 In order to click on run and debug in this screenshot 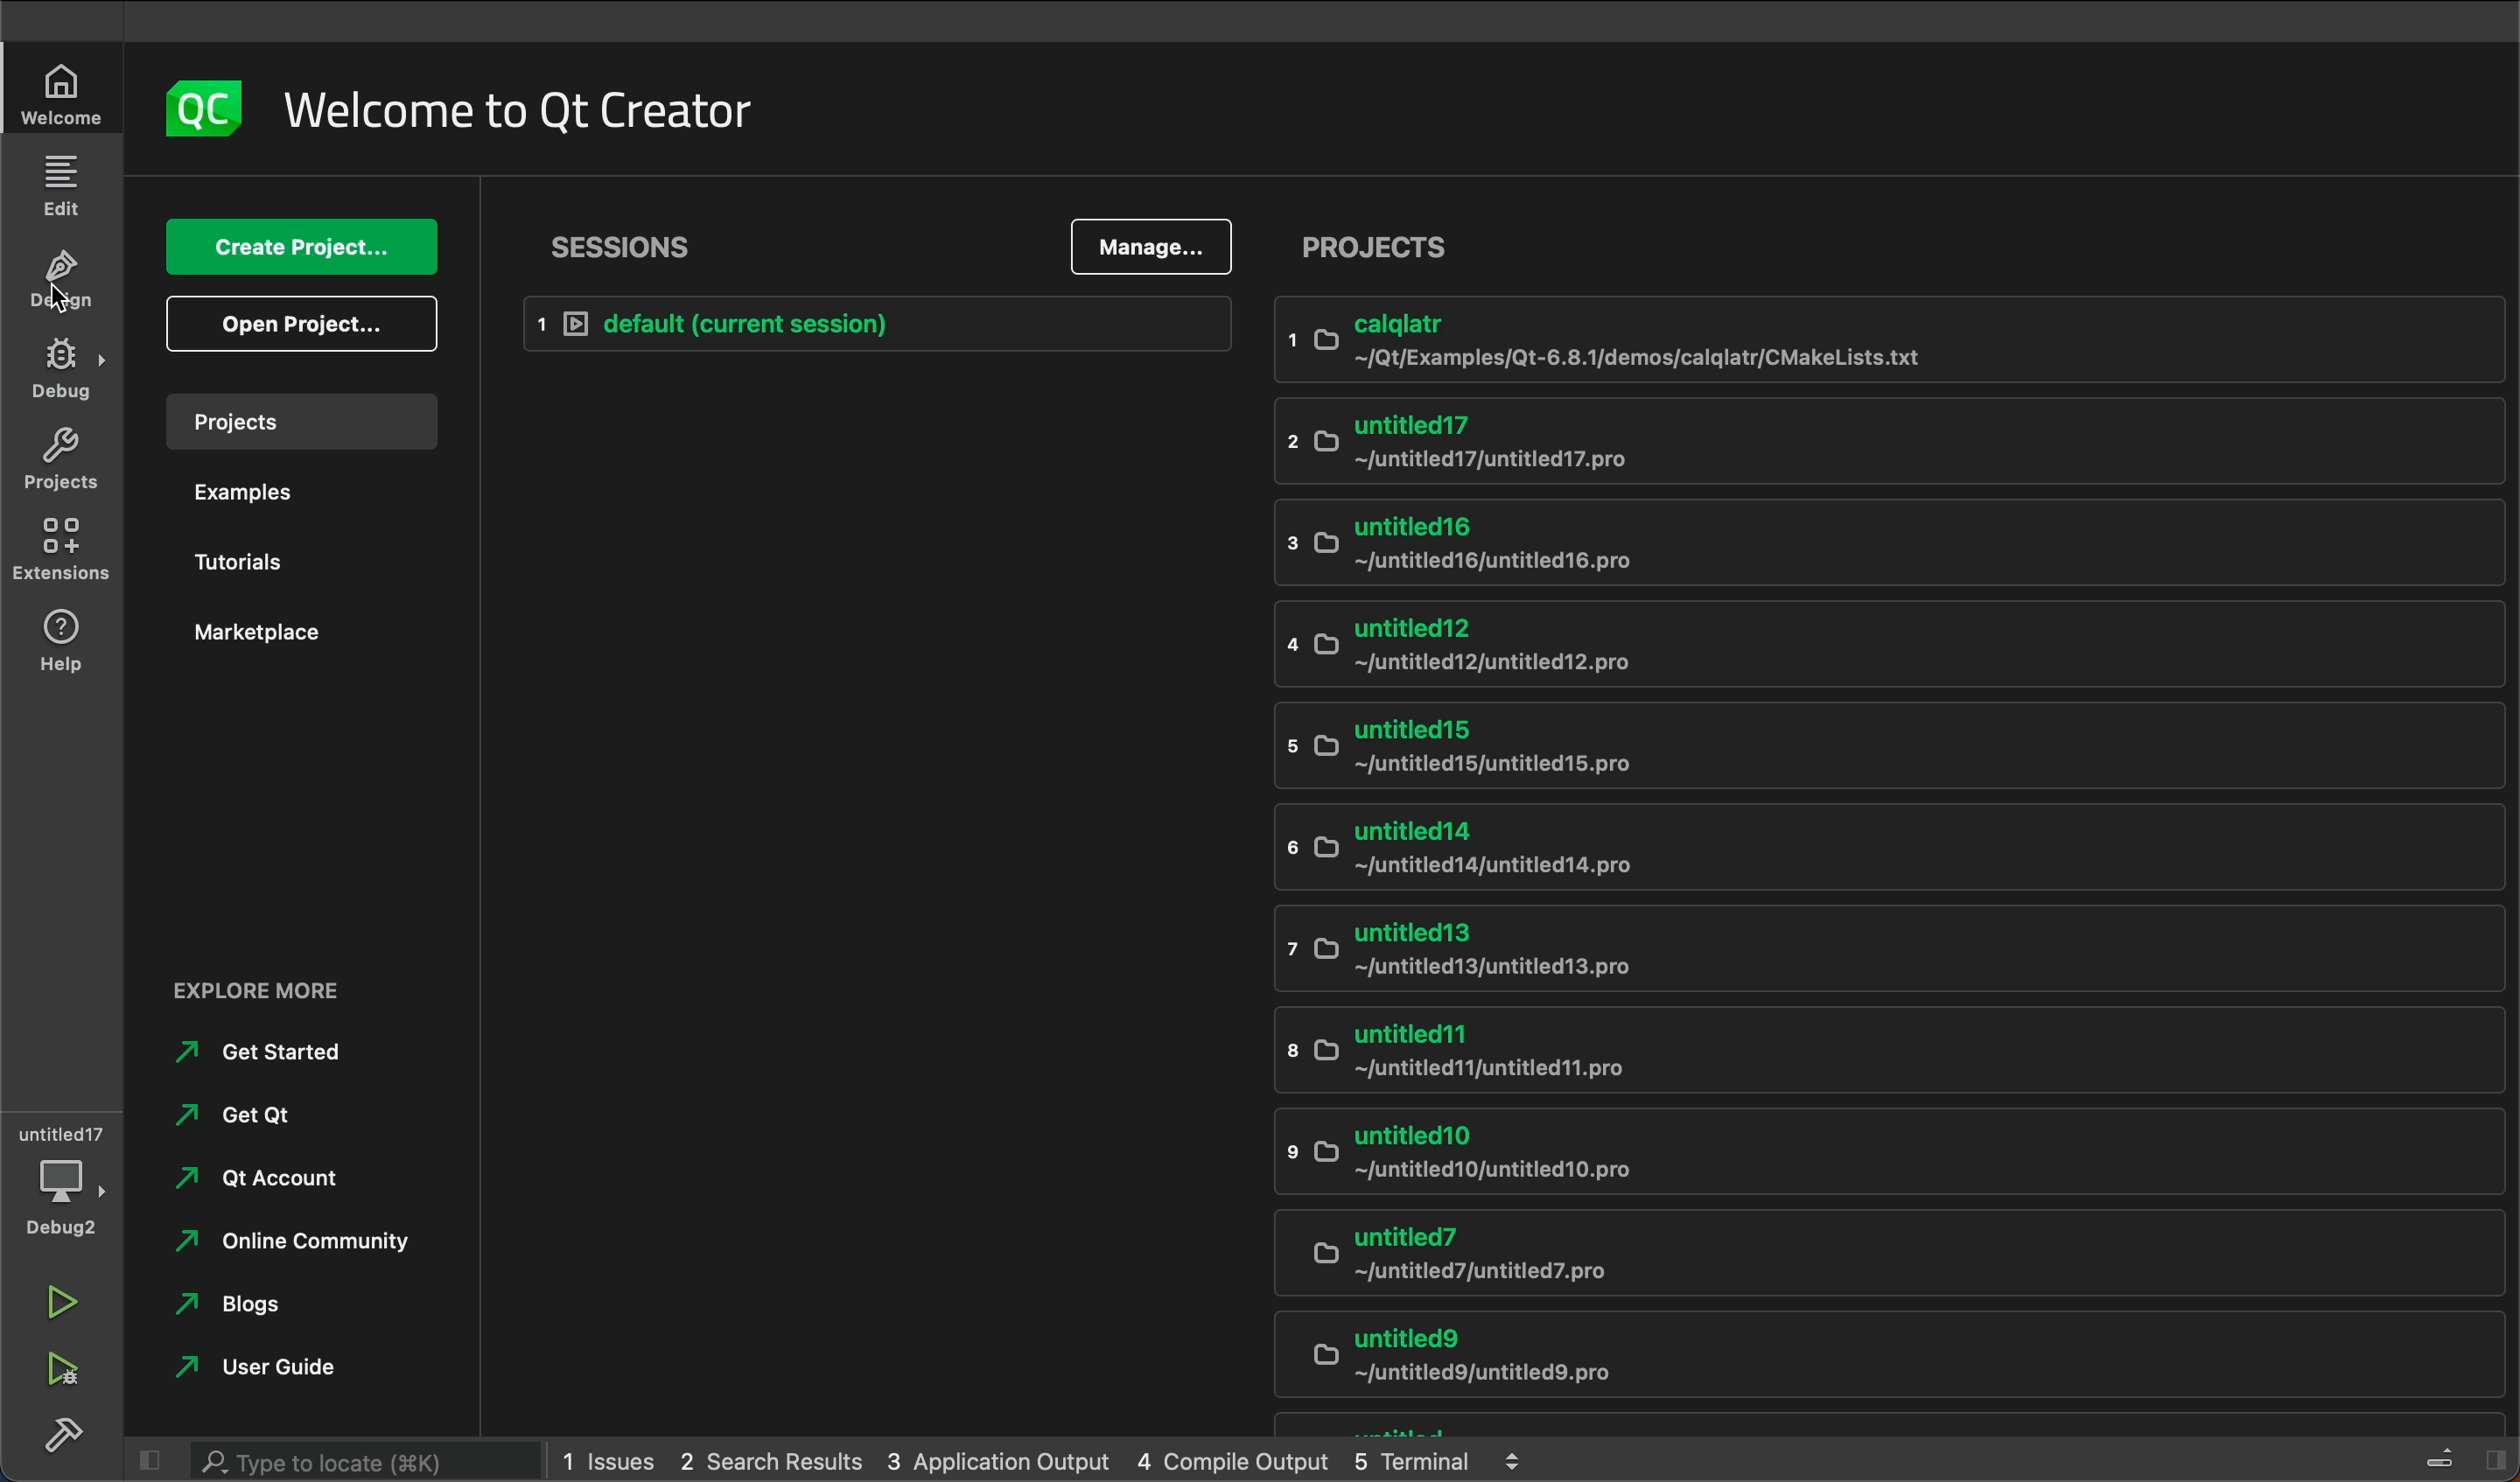, I will do `click(60, 1369)`.